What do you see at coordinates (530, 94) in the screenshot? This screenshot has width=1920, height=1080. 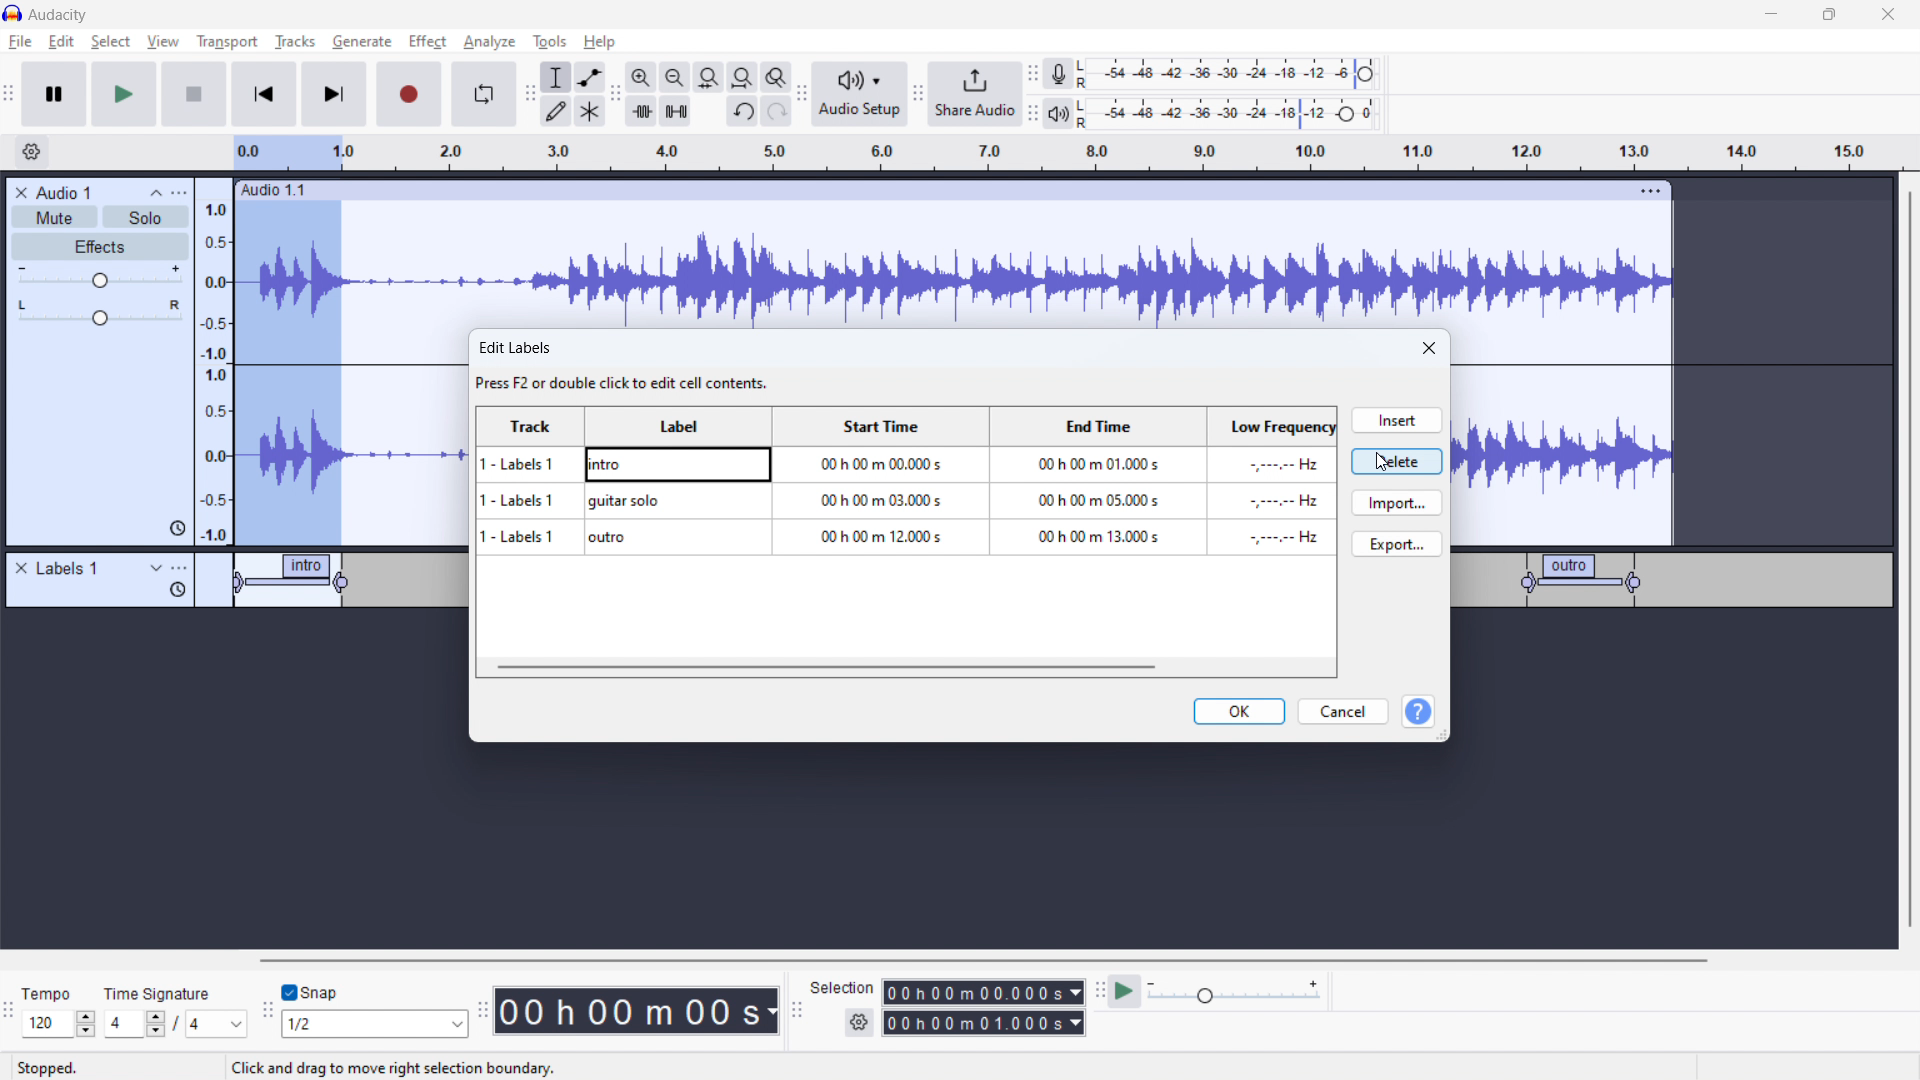 I see `tools toolbar` at bounding box center [530, 94].